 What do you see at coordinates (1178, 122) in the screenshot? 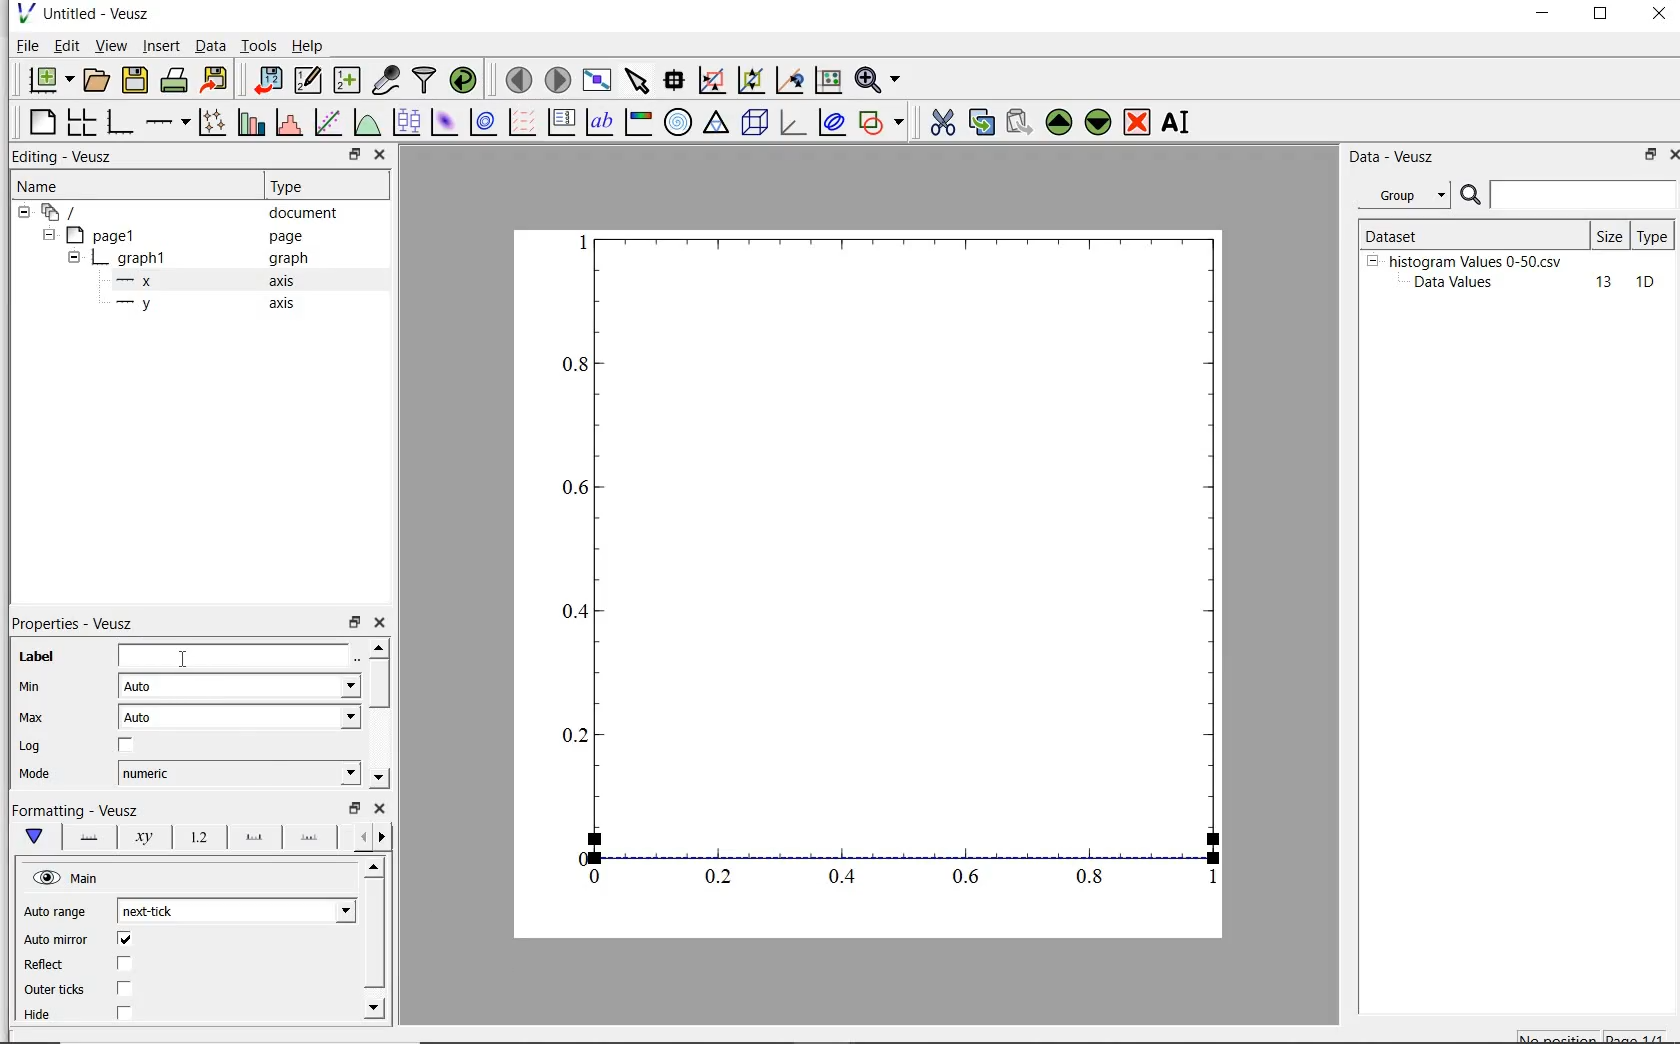
I see `rename the selected widget` at bounding box center [1178, 122].